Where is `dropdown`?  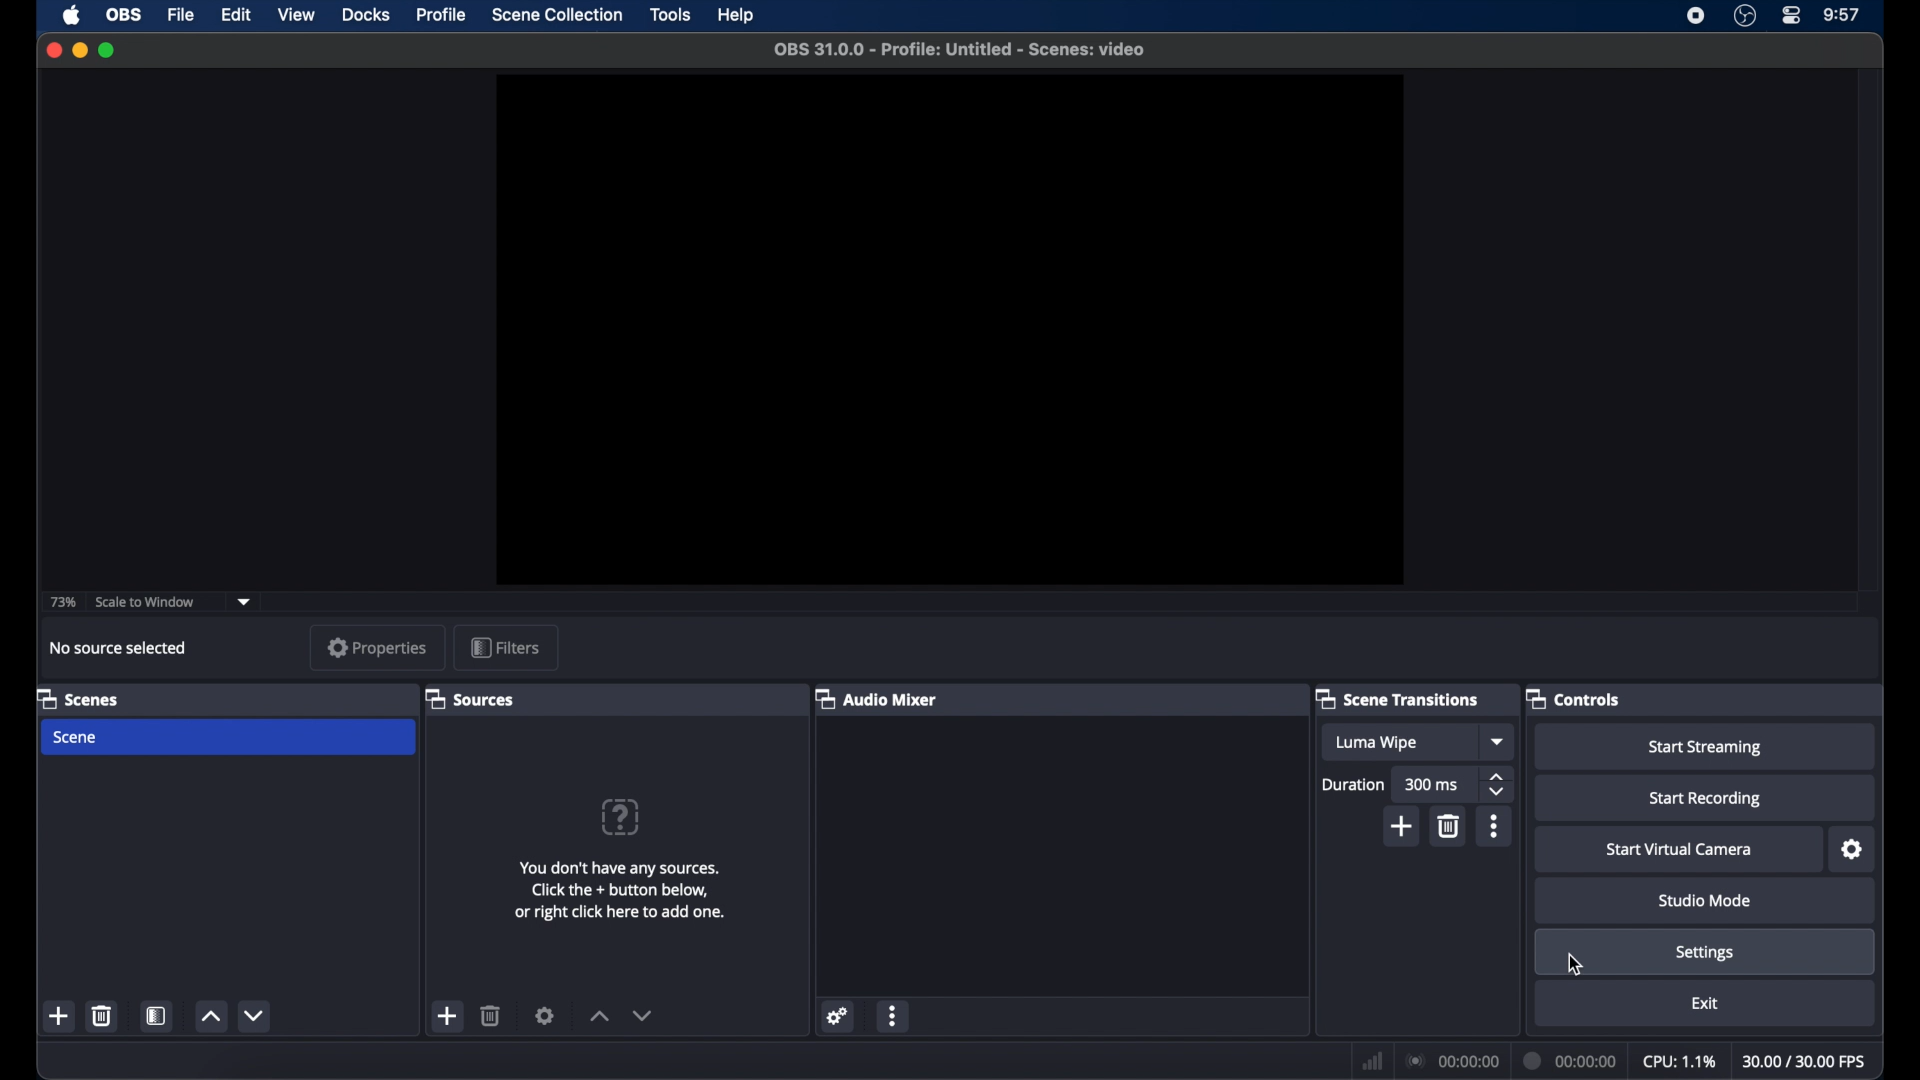
dropdown is located at coordinates (244, 602).